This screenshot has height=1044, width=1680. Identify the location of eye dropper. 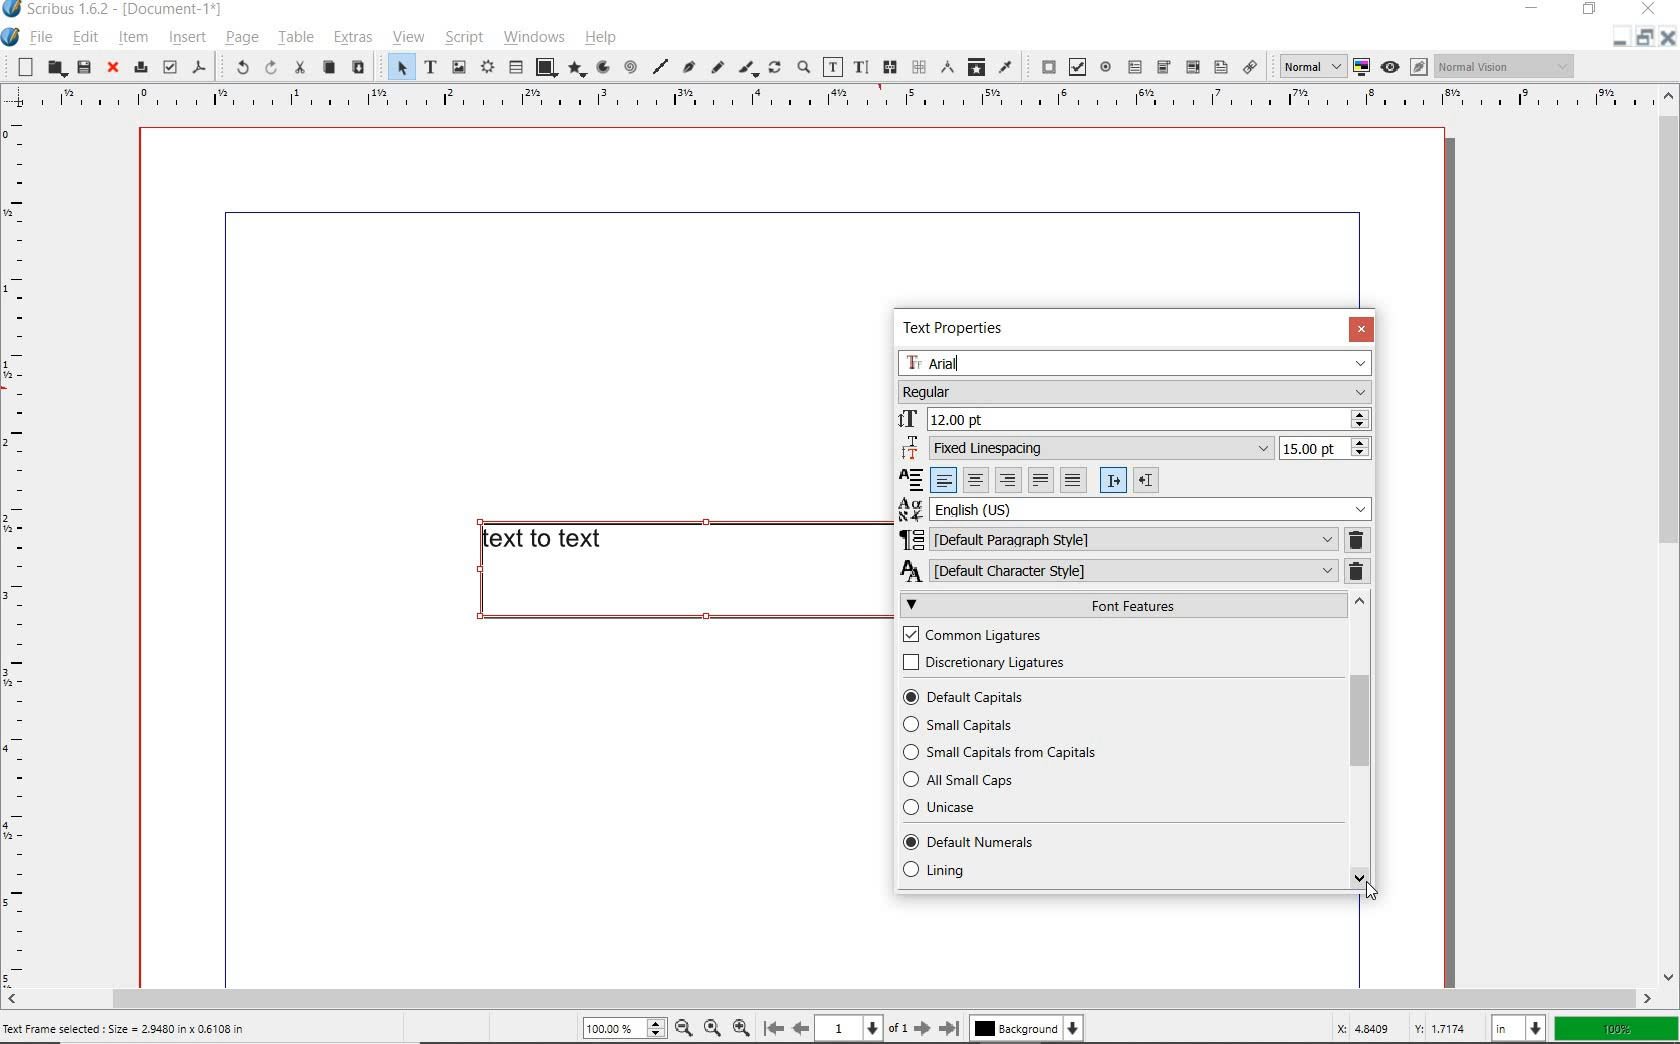
(1006, 66).